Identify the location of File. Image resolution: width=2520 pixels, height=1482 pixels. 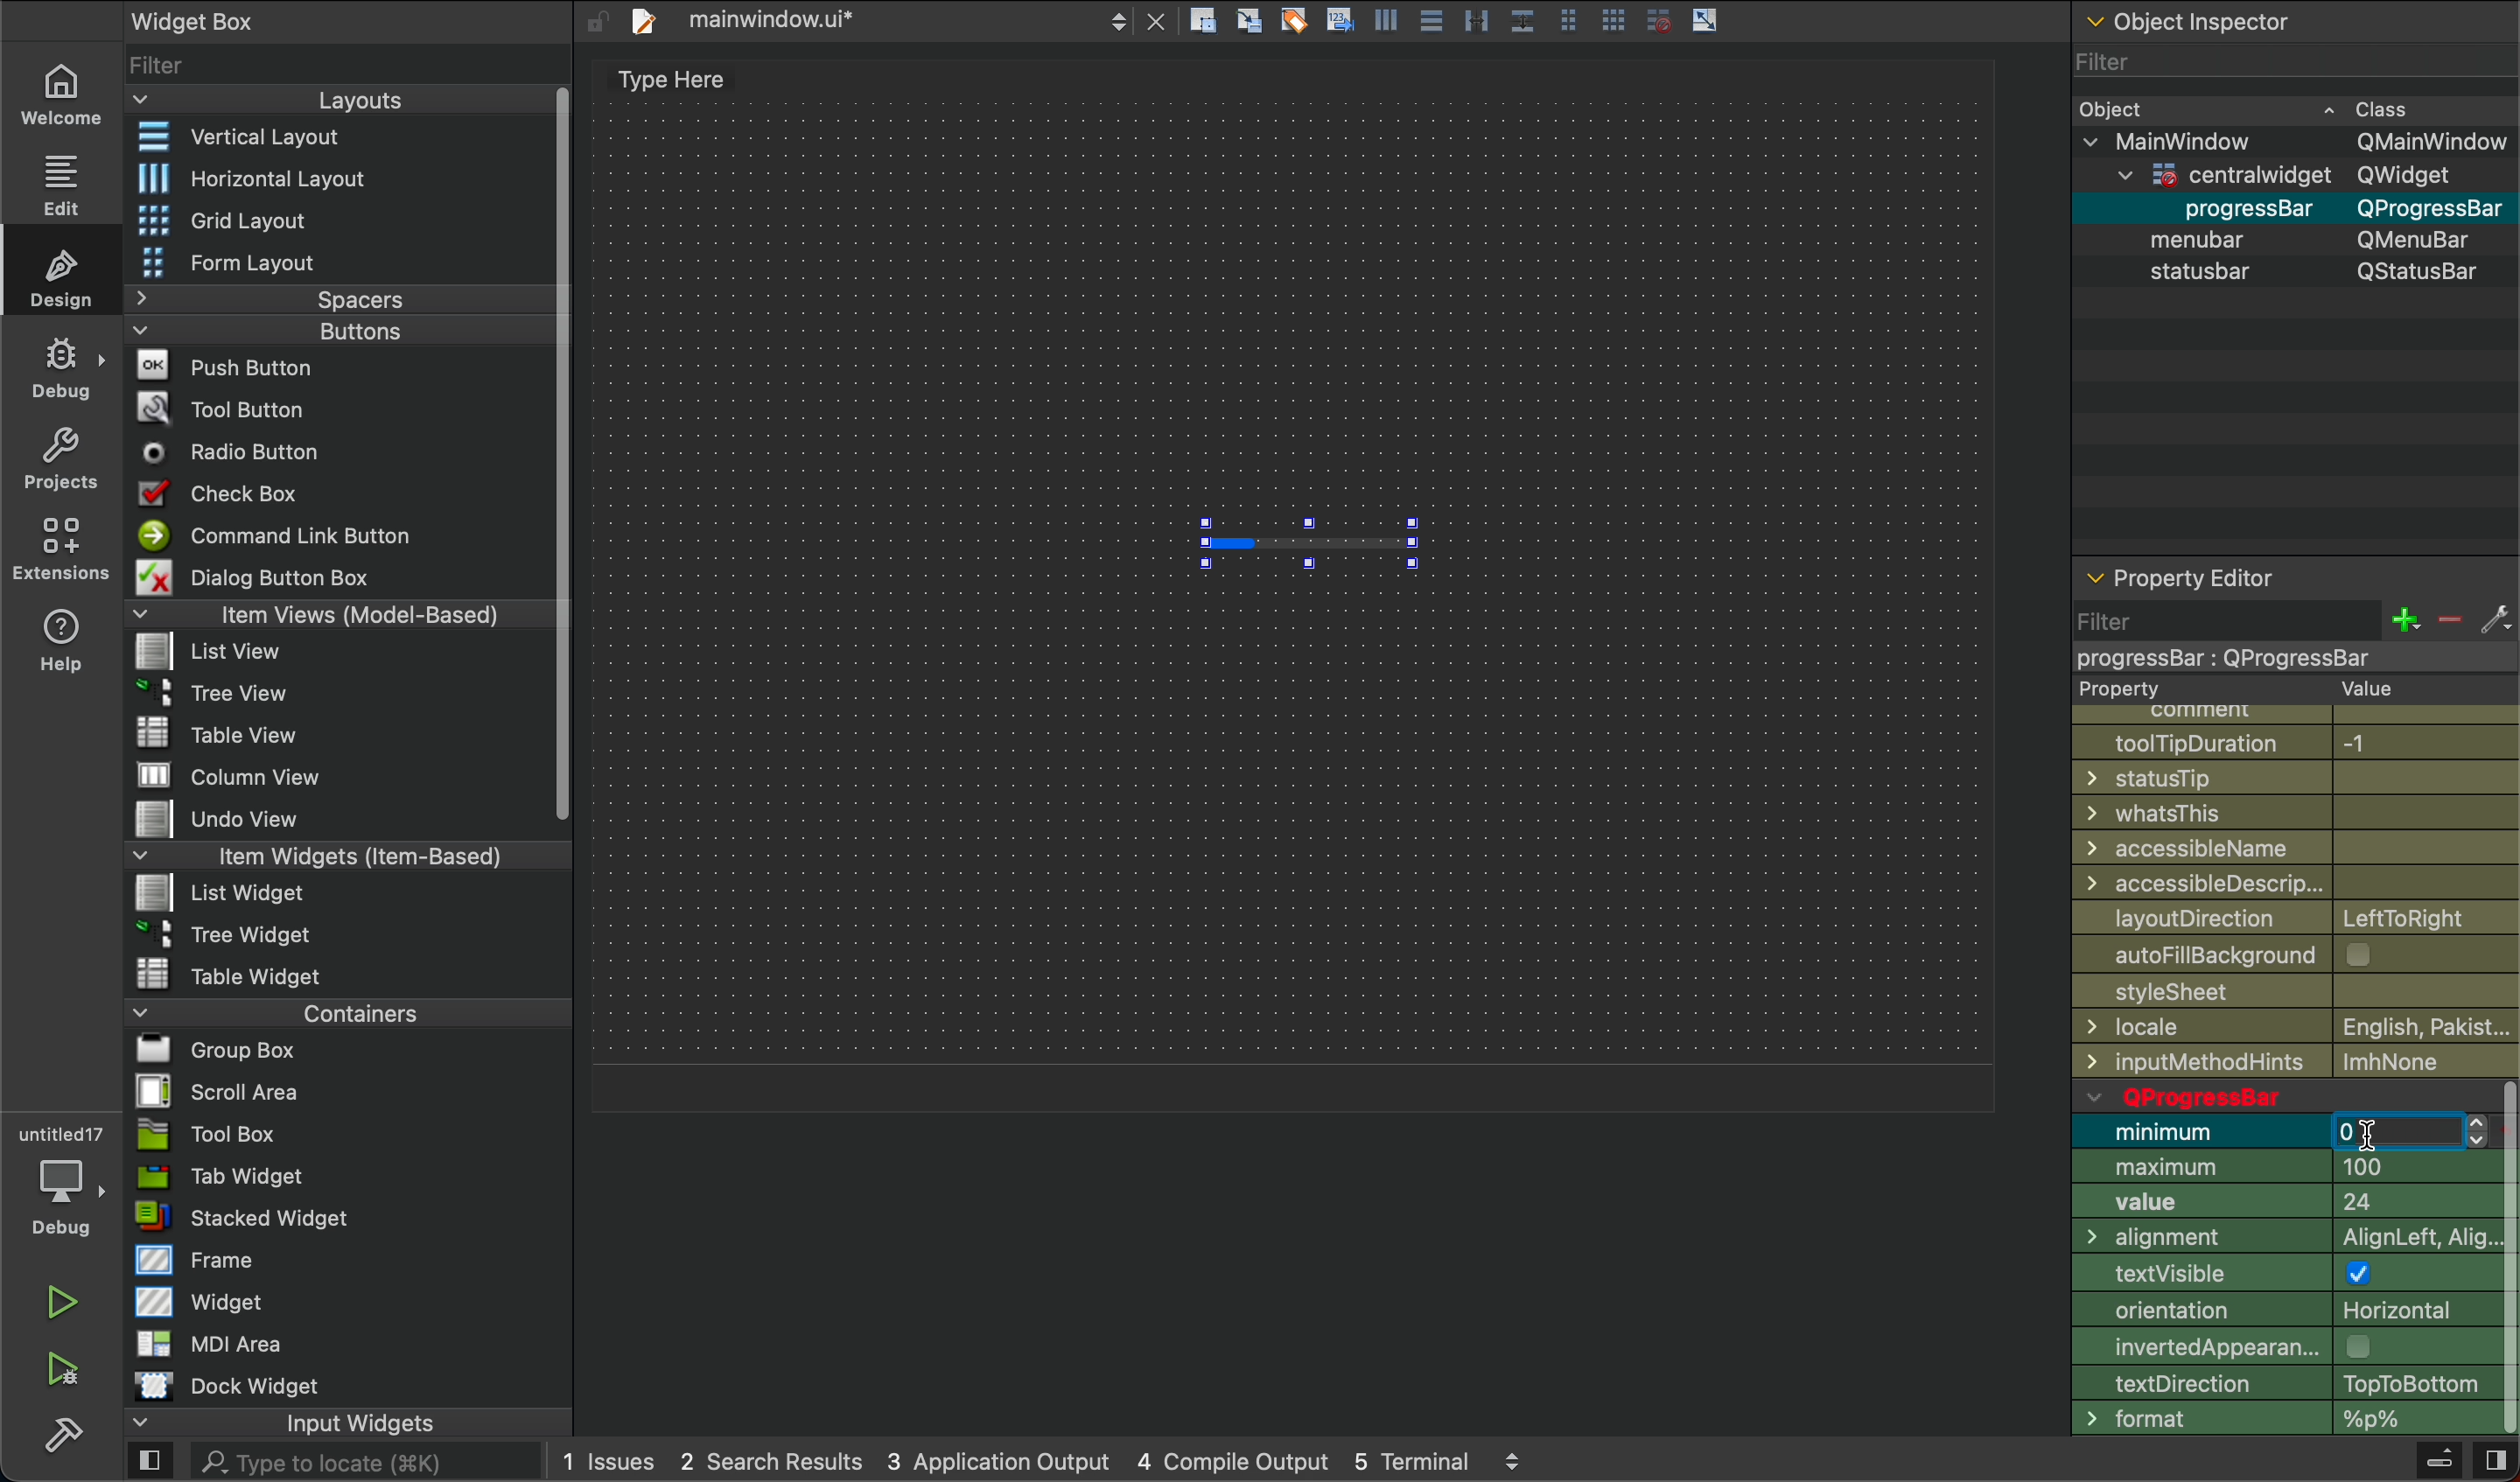
(231, 932).